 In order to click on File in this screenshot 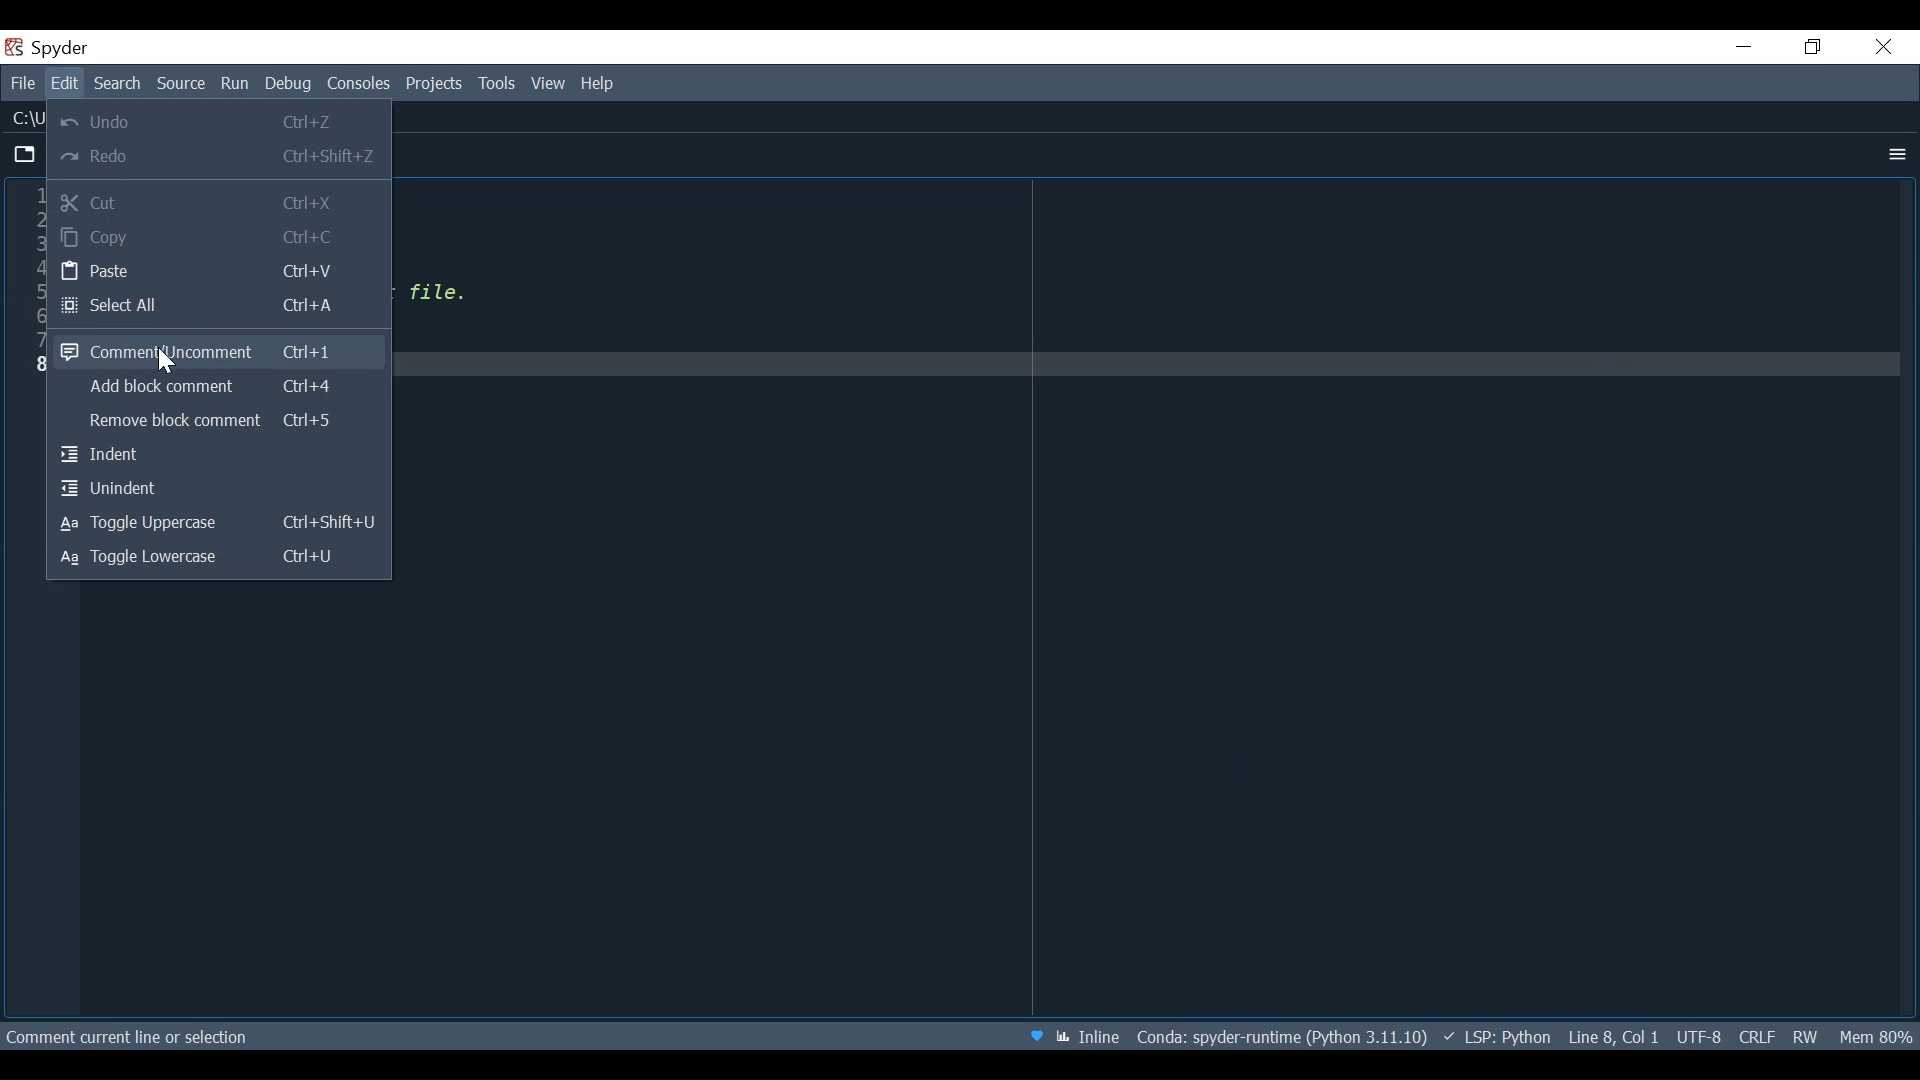, I will do `click(23, 85)`.